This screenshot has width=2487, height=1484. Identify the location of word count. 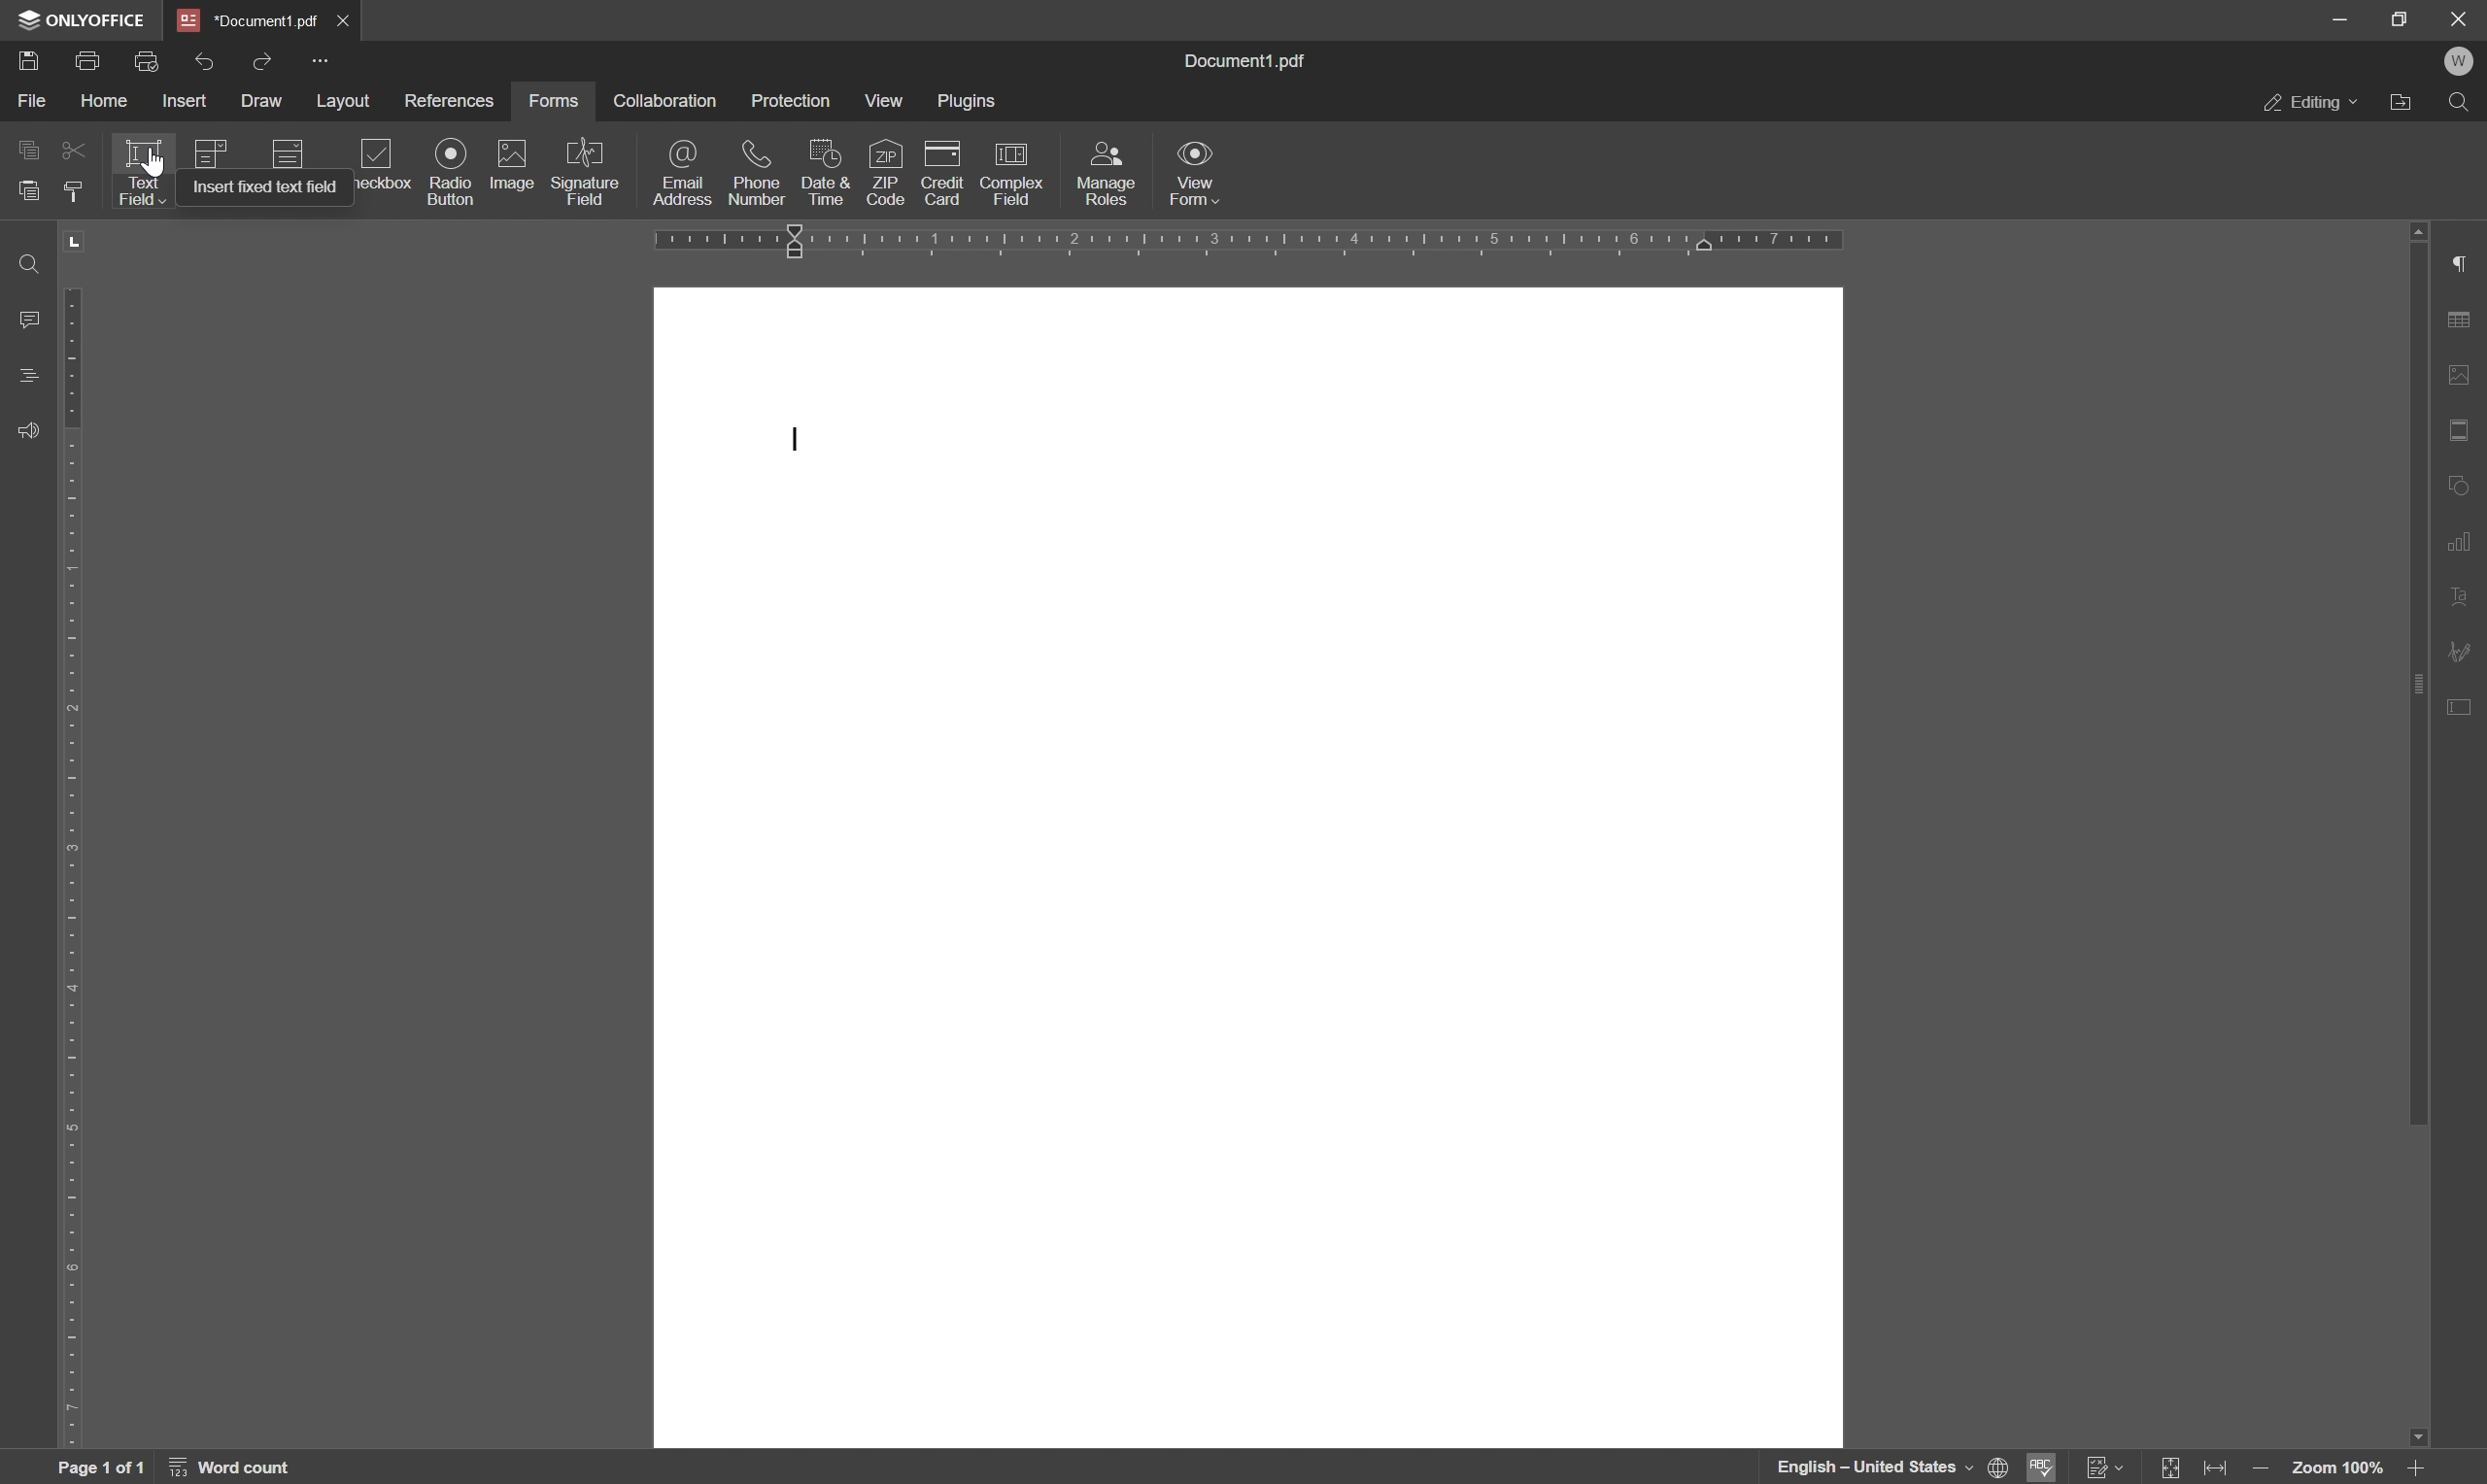
(231, 1468).